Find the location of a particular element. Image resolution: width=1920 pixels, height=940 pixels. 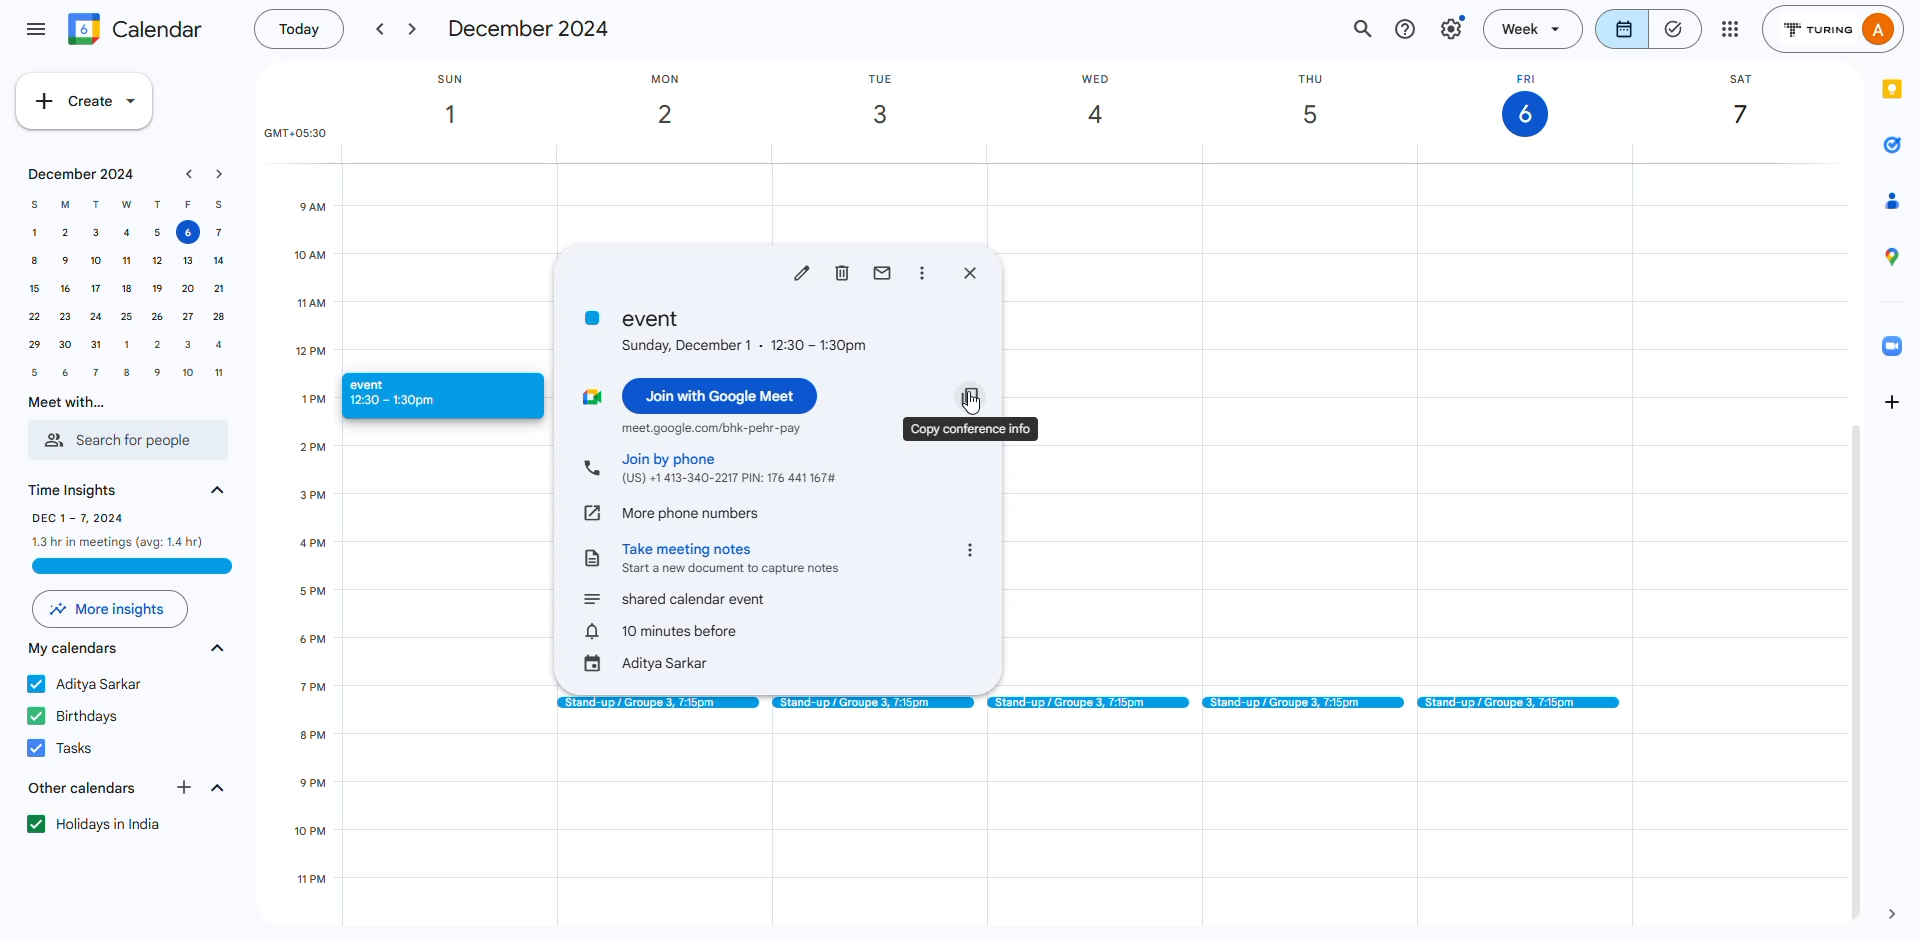

name is located at coordinates (89, 682).